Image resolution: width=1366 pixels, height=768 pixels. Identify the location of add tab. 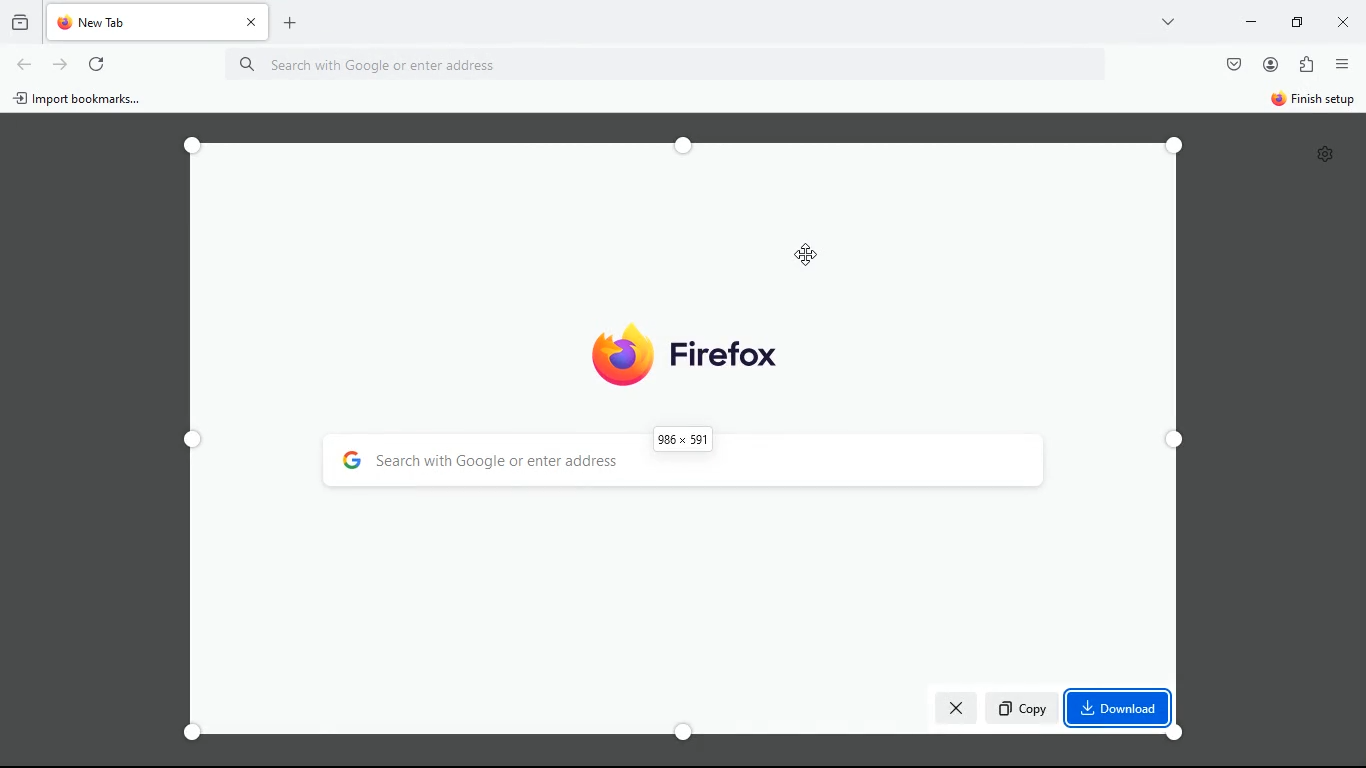
(289, 25).